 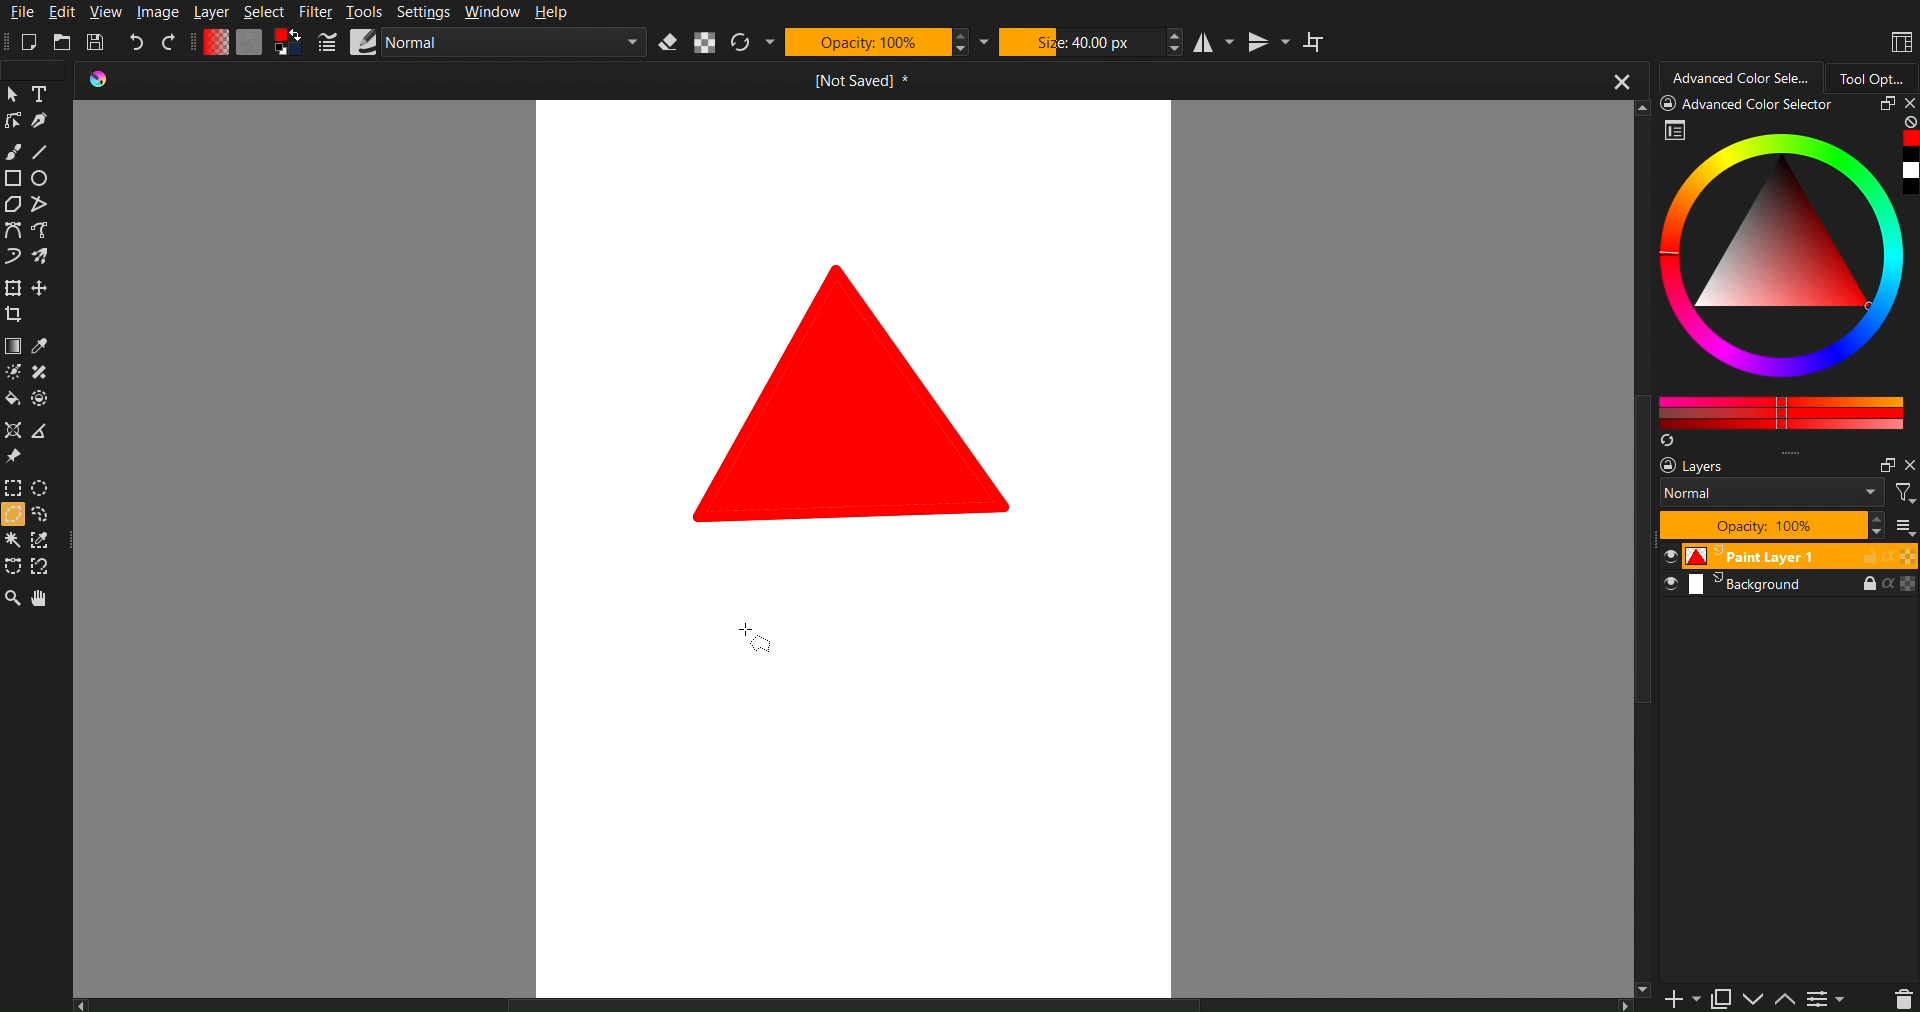 What do you see at coordinates (1265, 40) in the screenshot?
I see `Vertical Mirror` at bounding box center [1265, 40].